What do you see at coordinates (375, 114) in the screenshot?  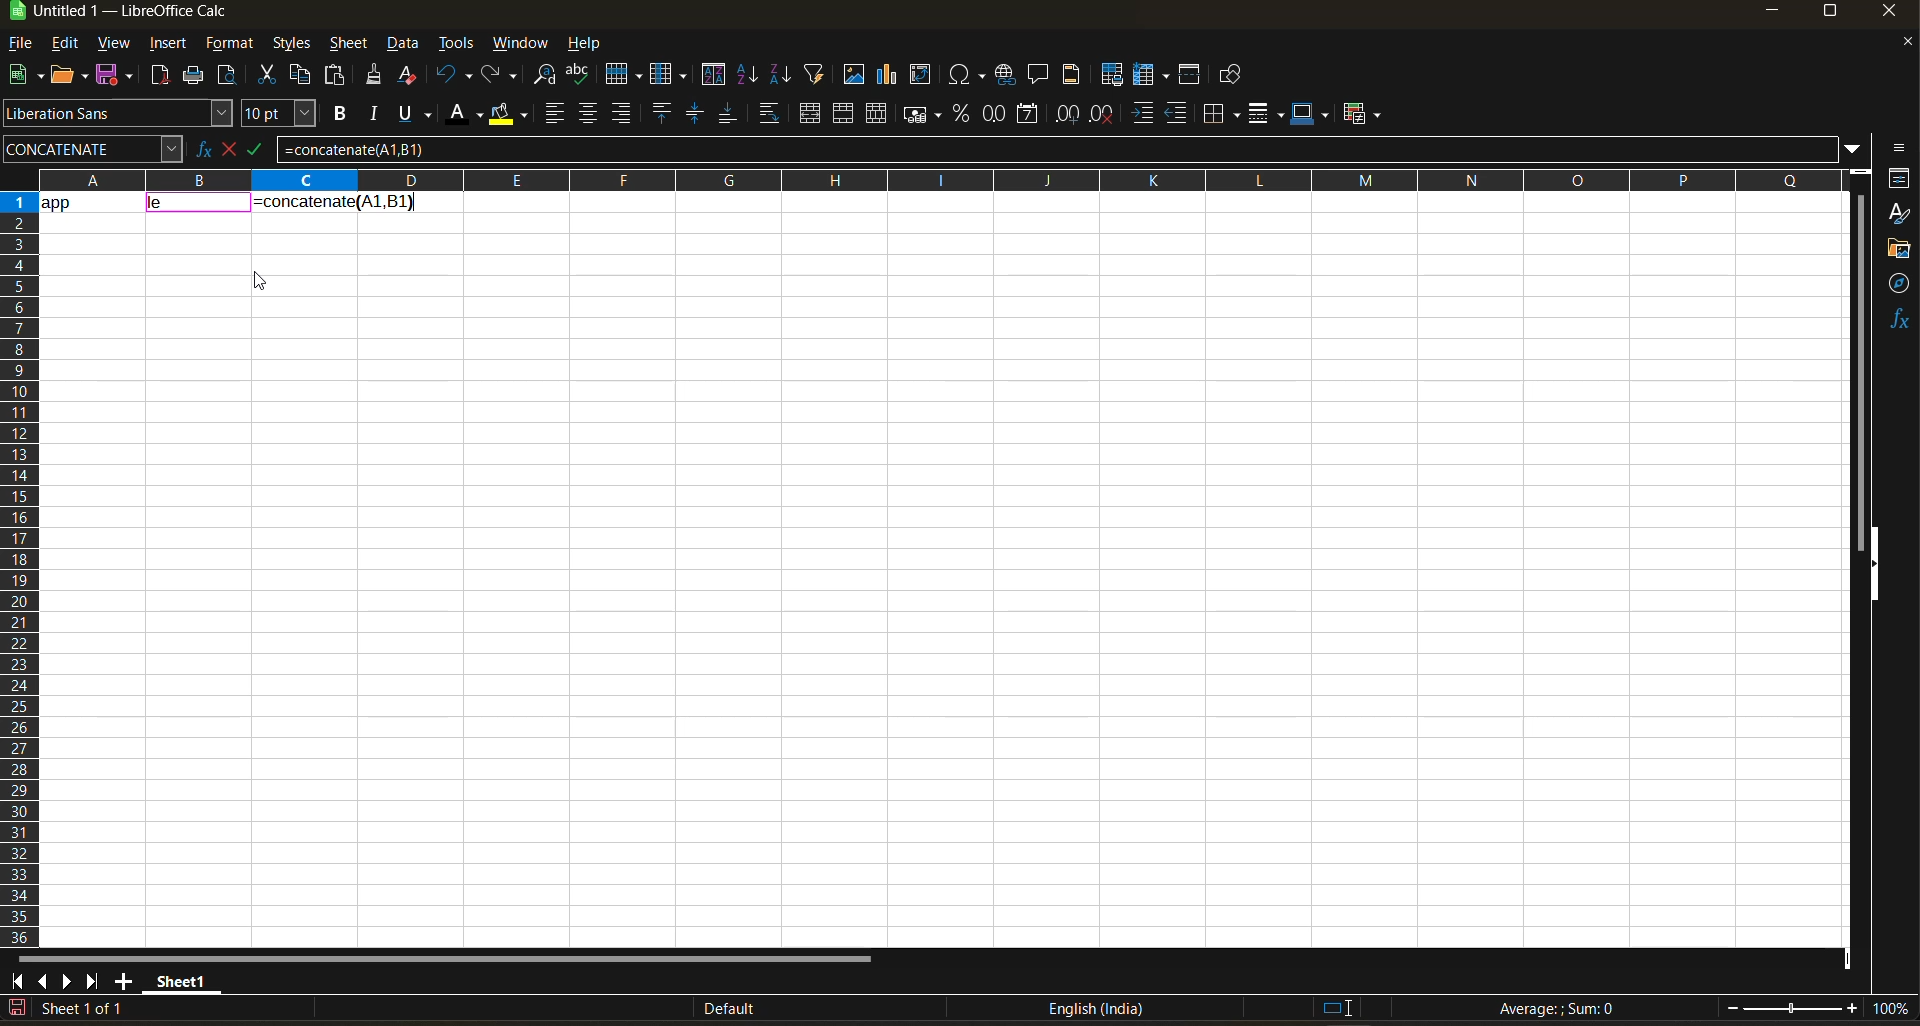 I see `italic` at bounding box center [375, 114].